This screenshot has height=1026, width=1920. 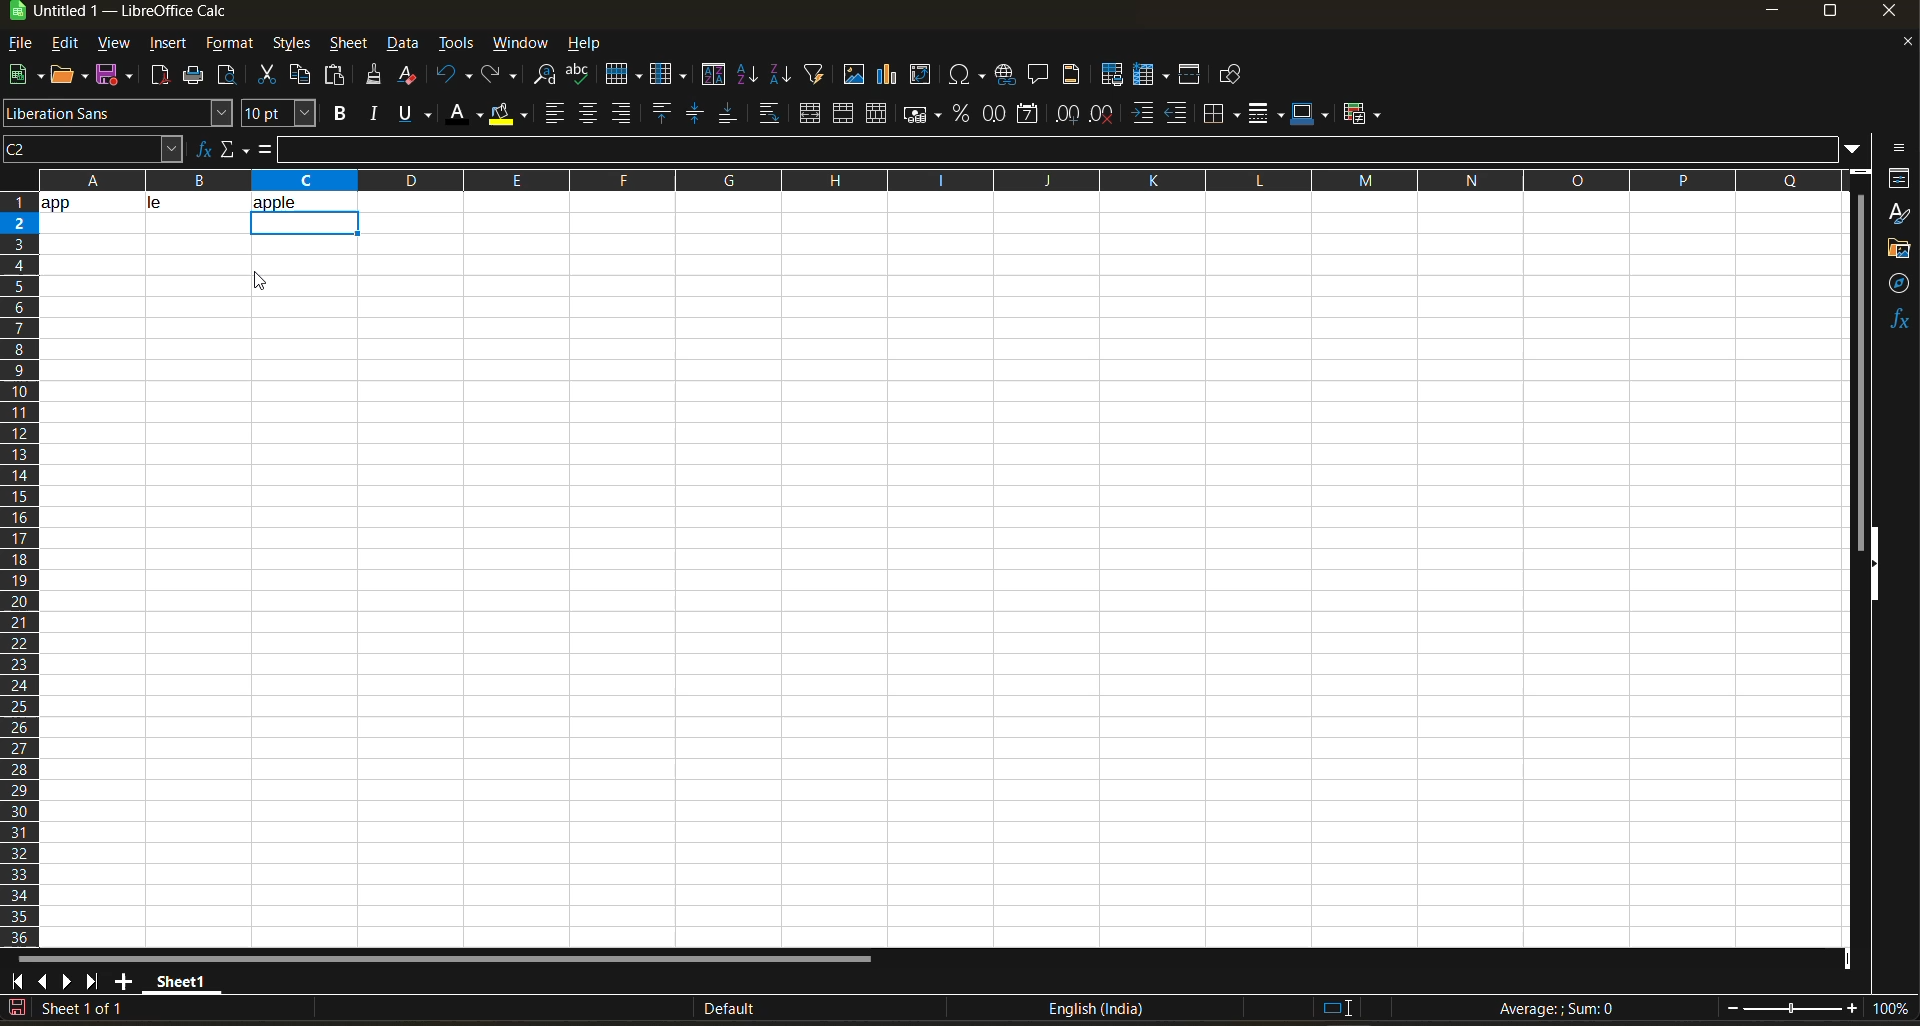 What do you see at coordinates (469, 112) in the screenshot?
I see `font color` at bounding box center [469, 112].